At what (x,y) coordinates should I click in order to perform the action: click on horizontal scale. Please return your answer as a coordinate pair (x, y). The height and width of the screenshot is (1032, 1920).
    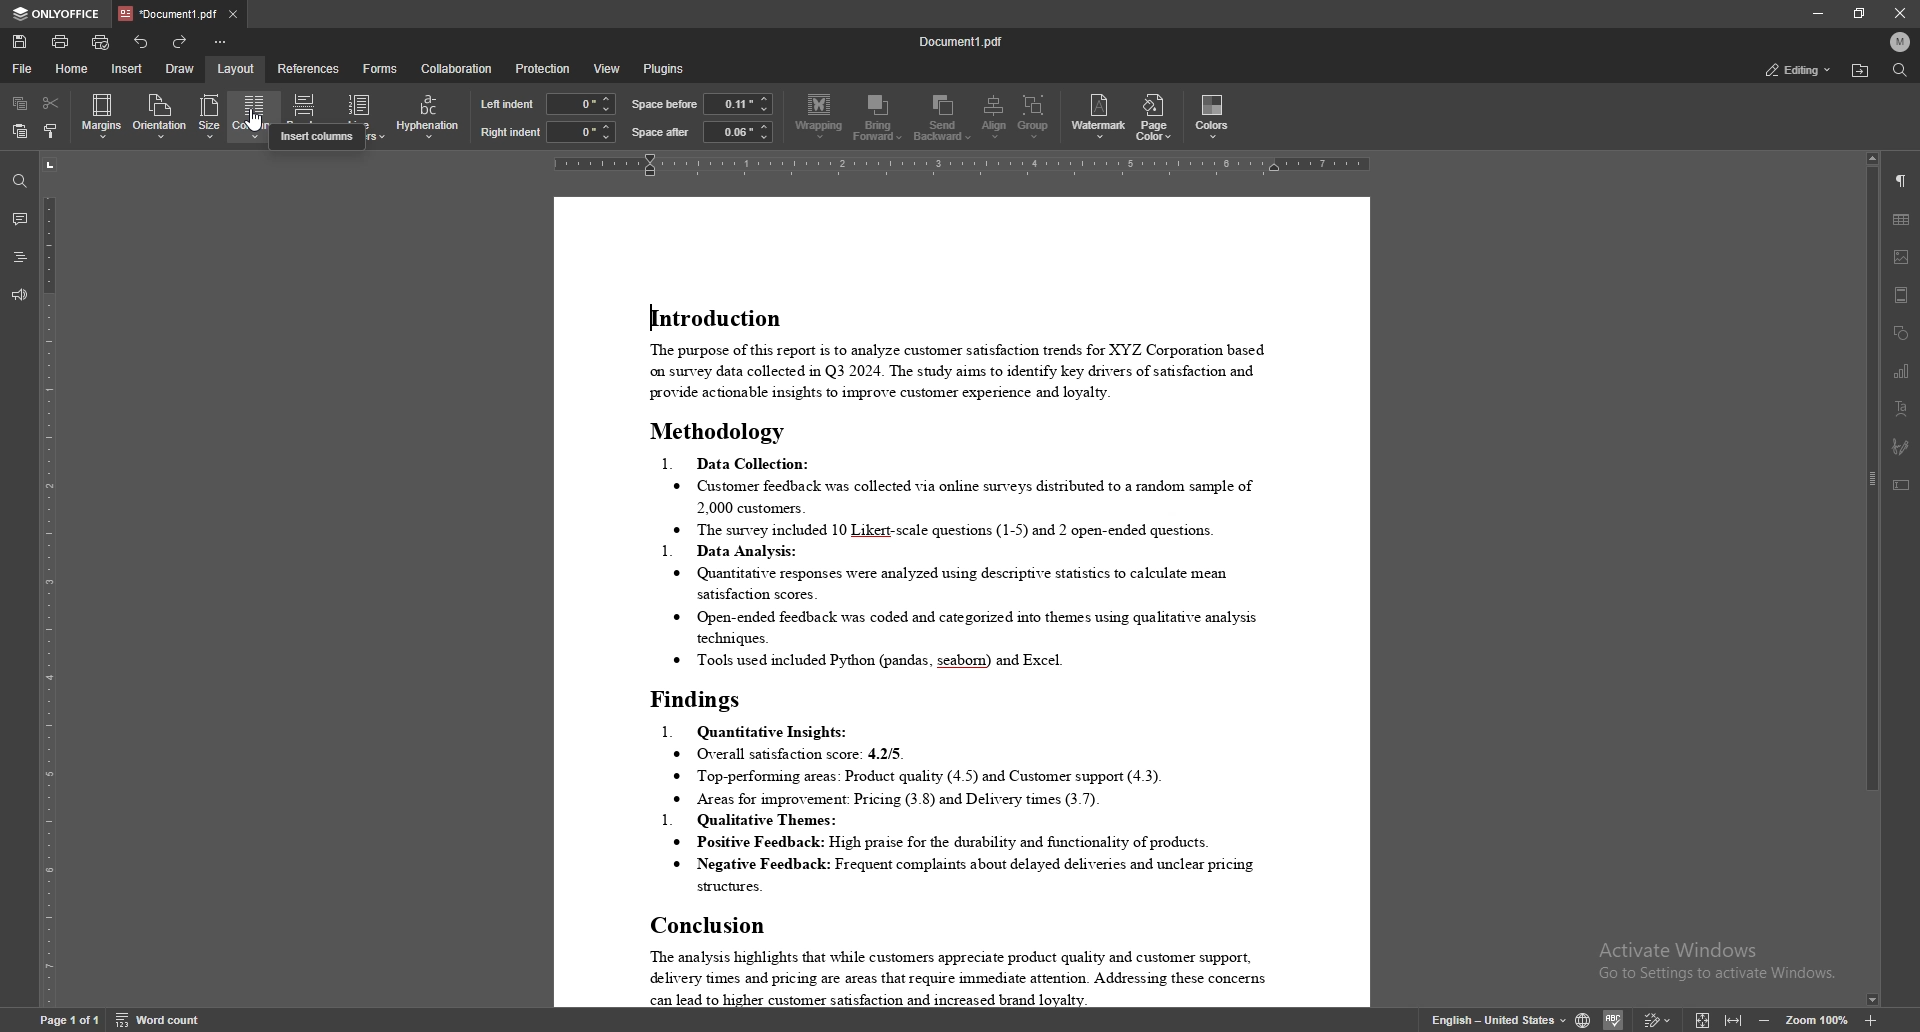
    Looking at the image, I should click on (968, 165).